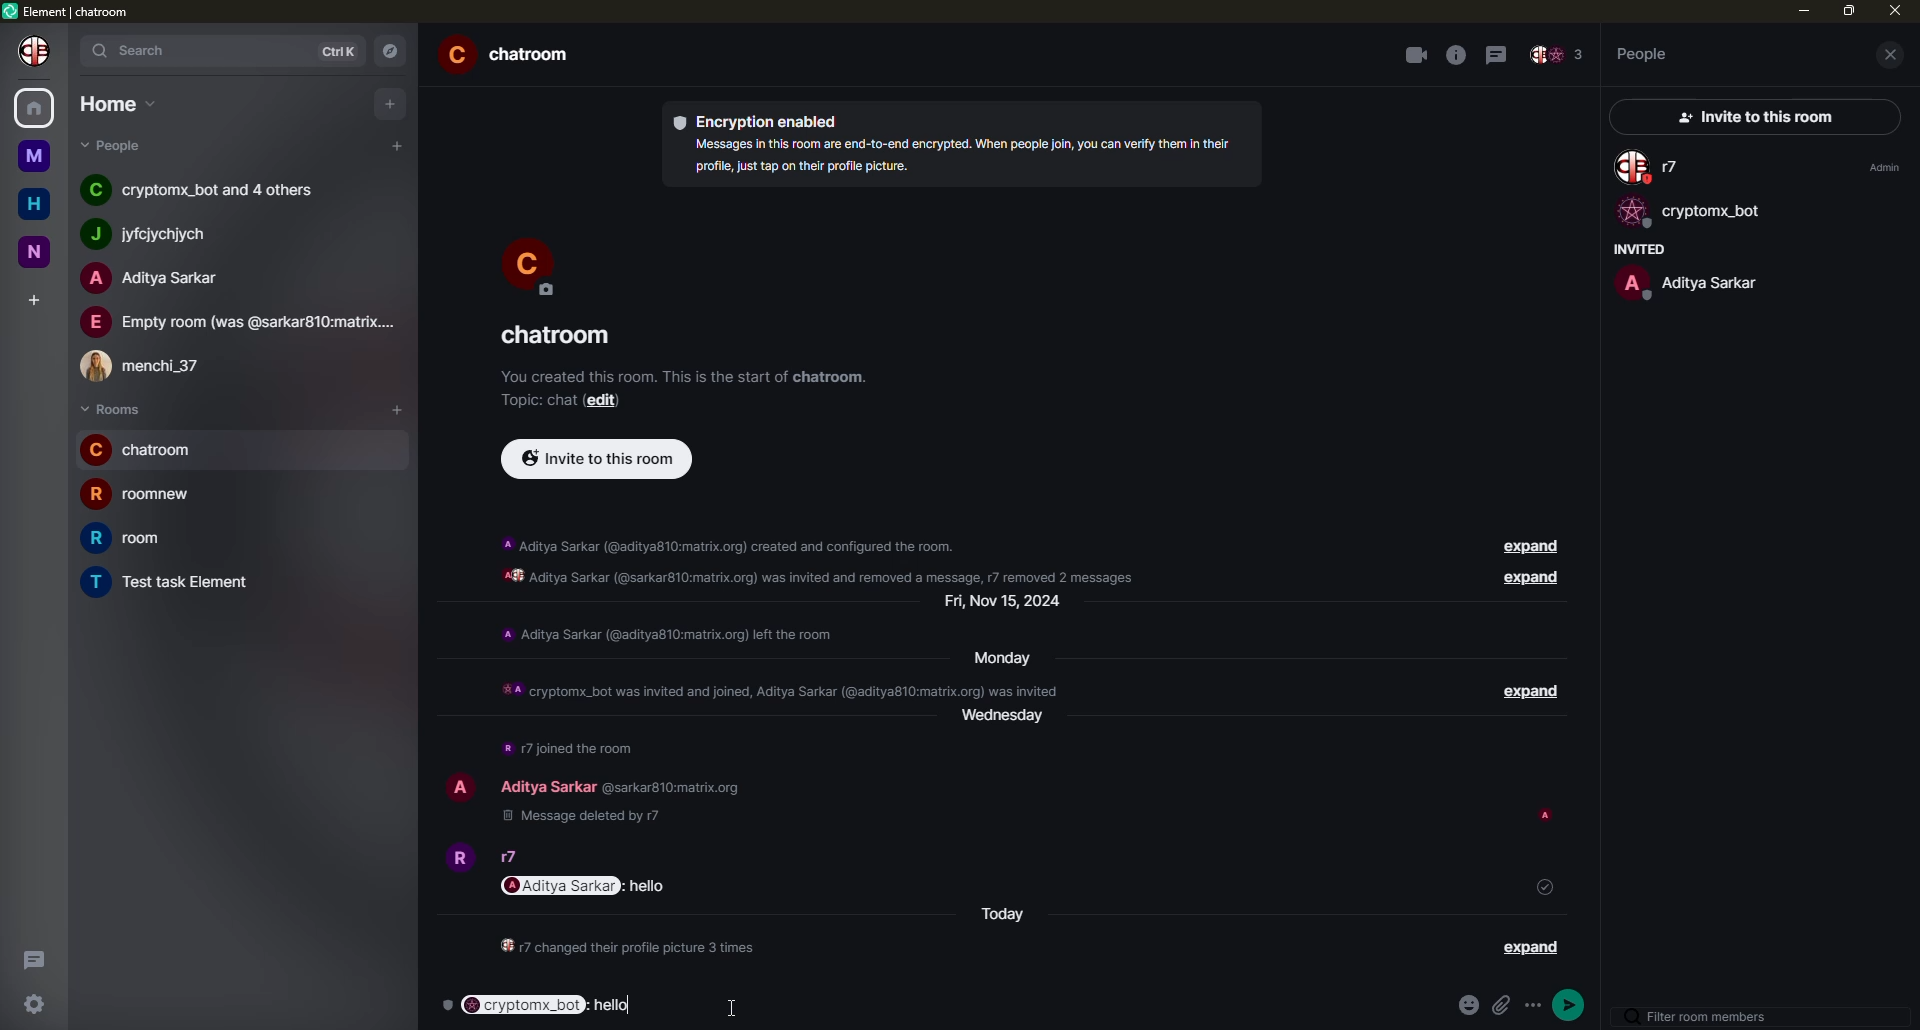 This screenshot has height=1030, width=1920. What do you see at coordinates (36, 299) in the screenshot?
I see `add` at bounding box center [36, 299].